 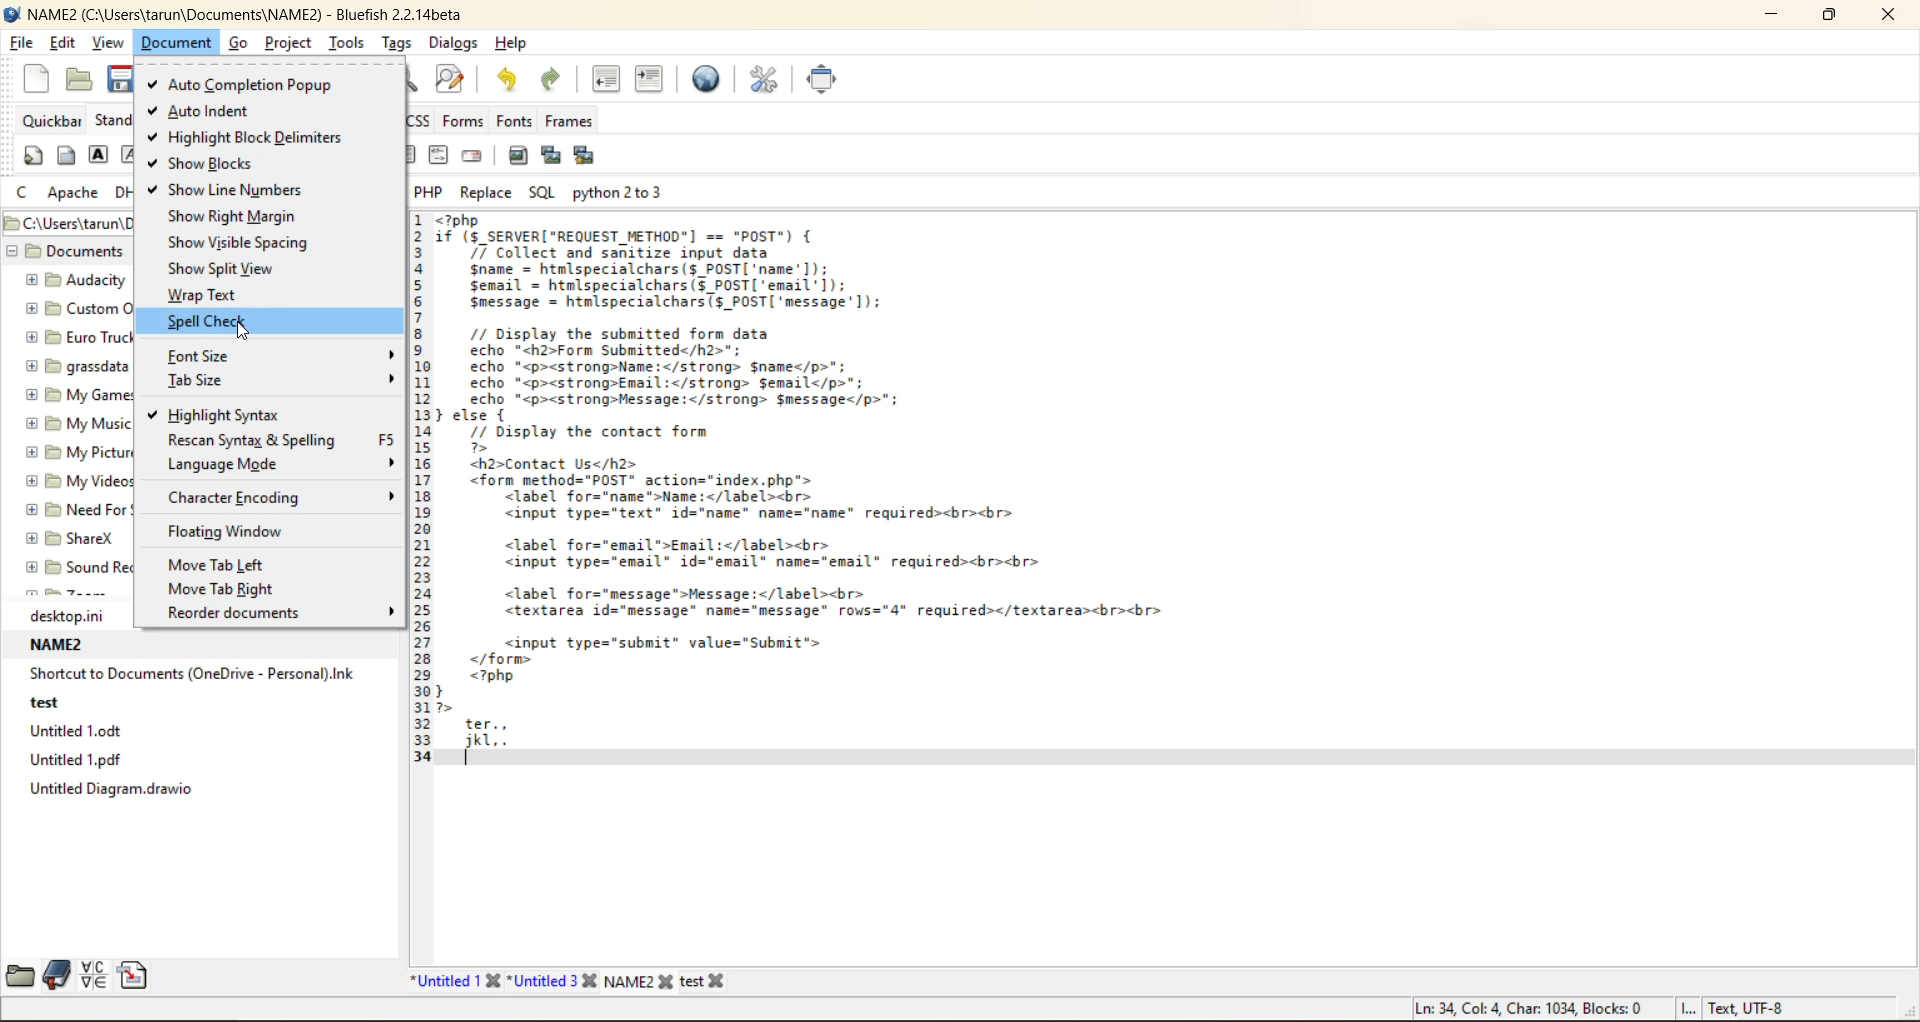 I want to click on spell check, so click(x=217, y=322).